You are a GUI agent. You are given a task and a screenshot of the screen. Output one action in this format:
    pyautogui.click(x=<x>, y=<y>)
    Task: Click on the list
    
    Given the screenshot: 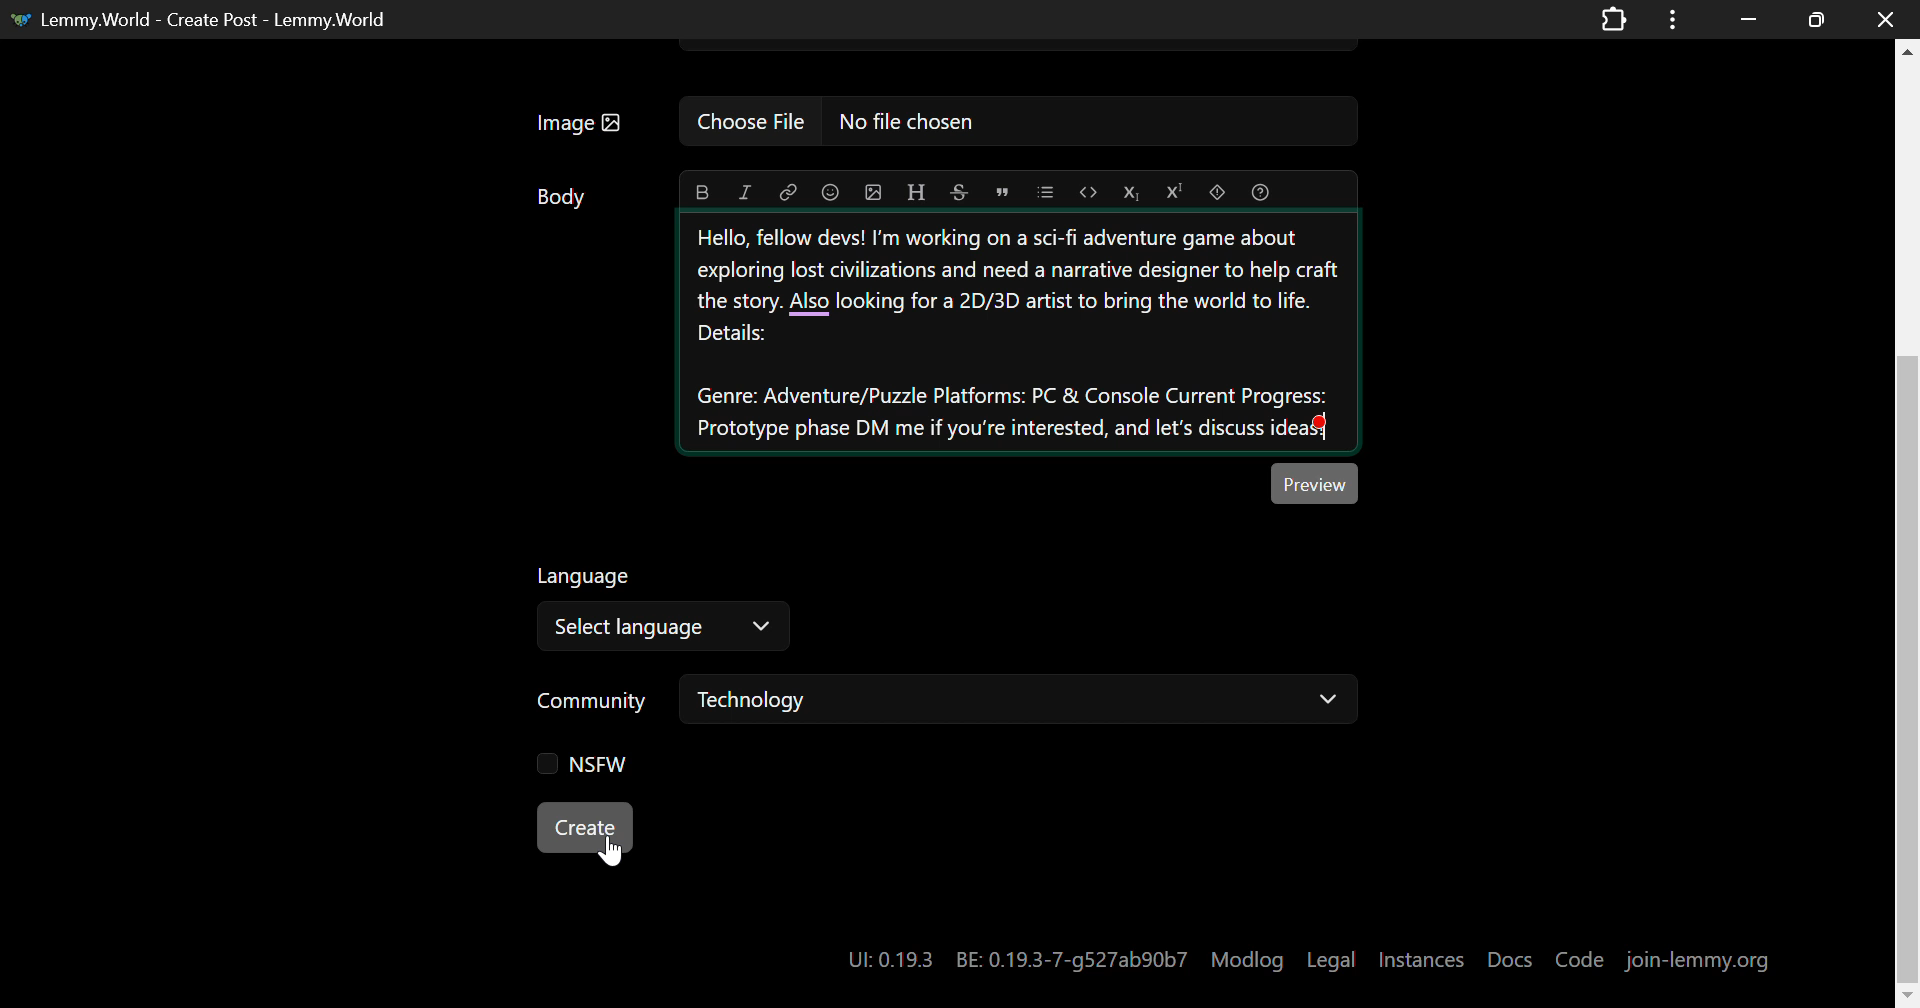 What is the action you would take?
    pyautogui.click(x=1048, y=192)
    